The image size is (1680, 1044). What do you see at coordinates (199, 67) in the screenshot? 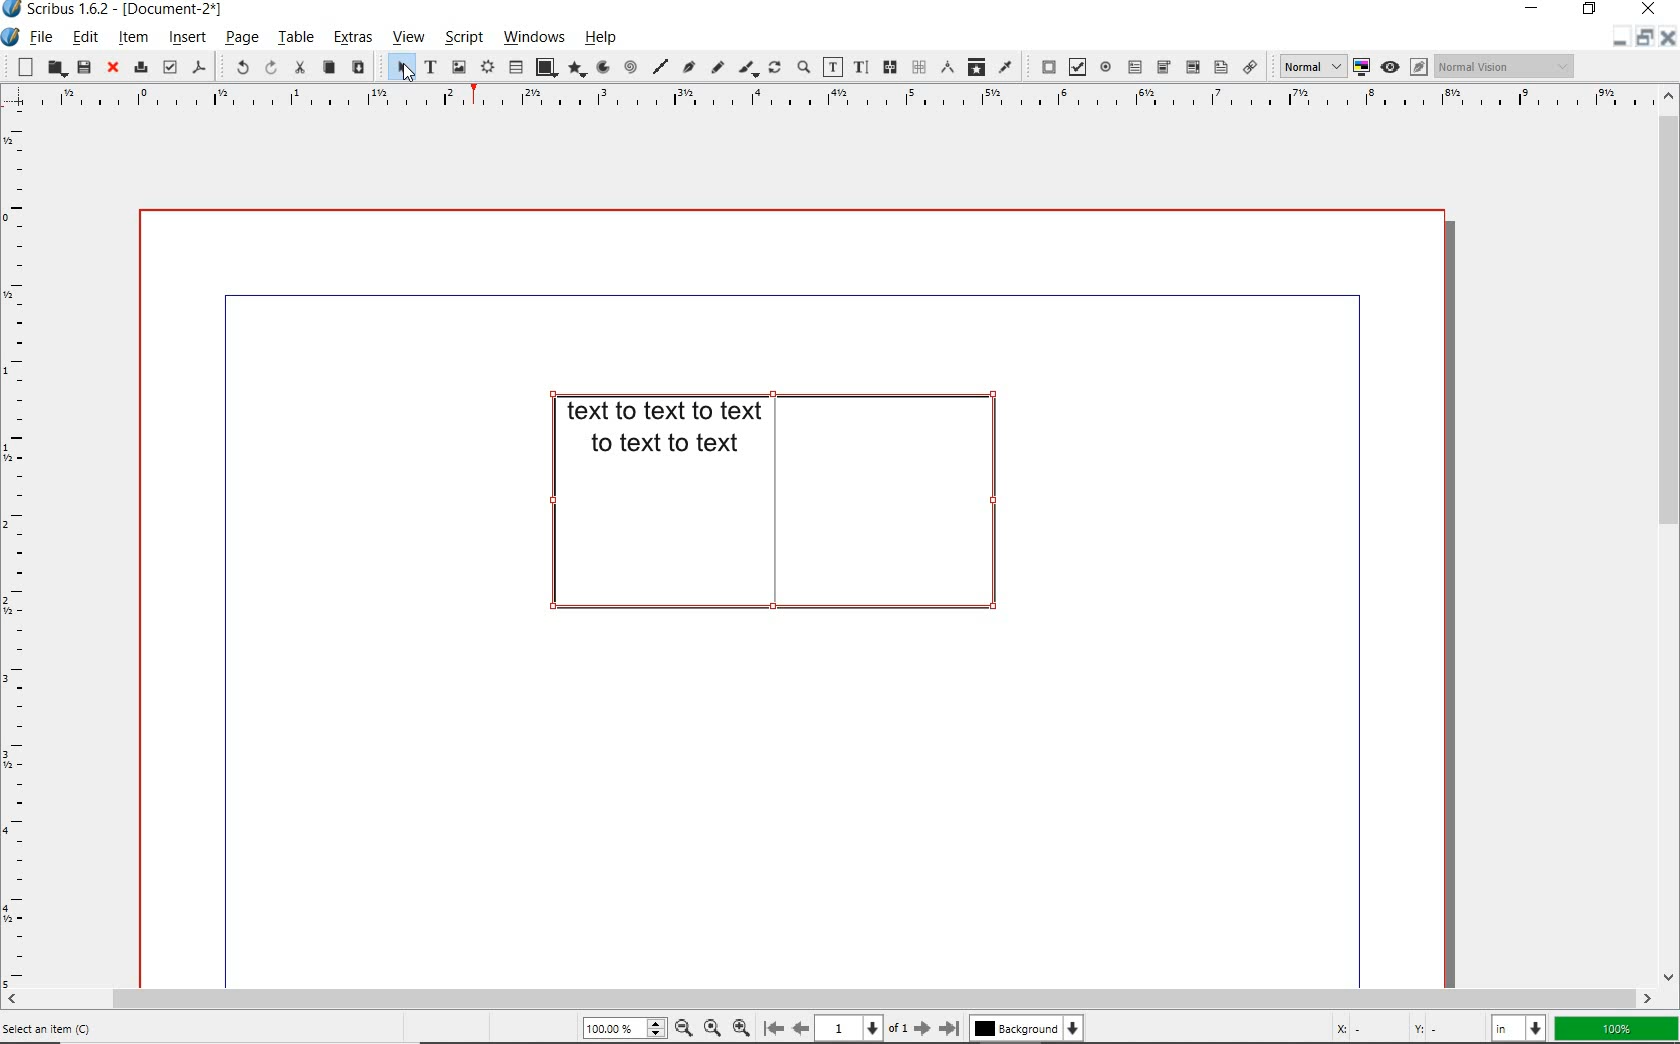
I see `save as pdf` at bounding box center [199, 67].